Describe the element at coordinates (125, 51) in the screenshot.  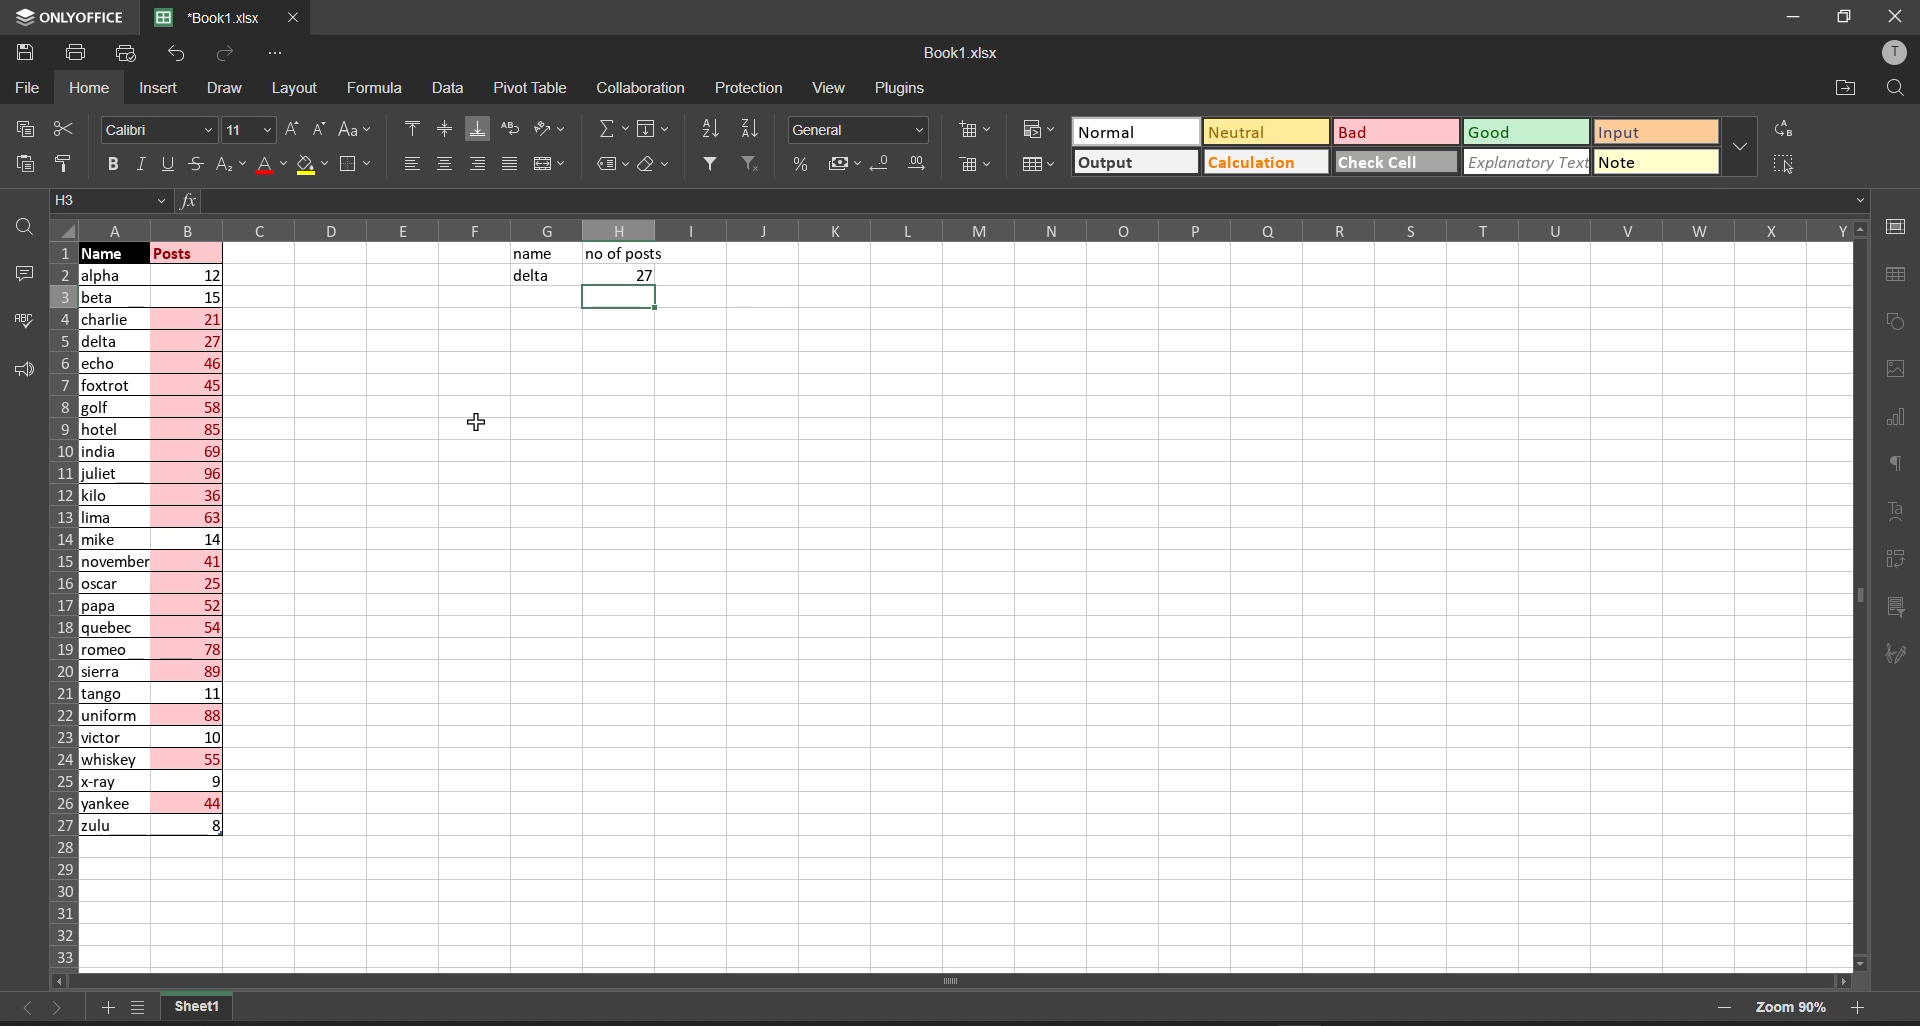
I see `quick print` at that location.